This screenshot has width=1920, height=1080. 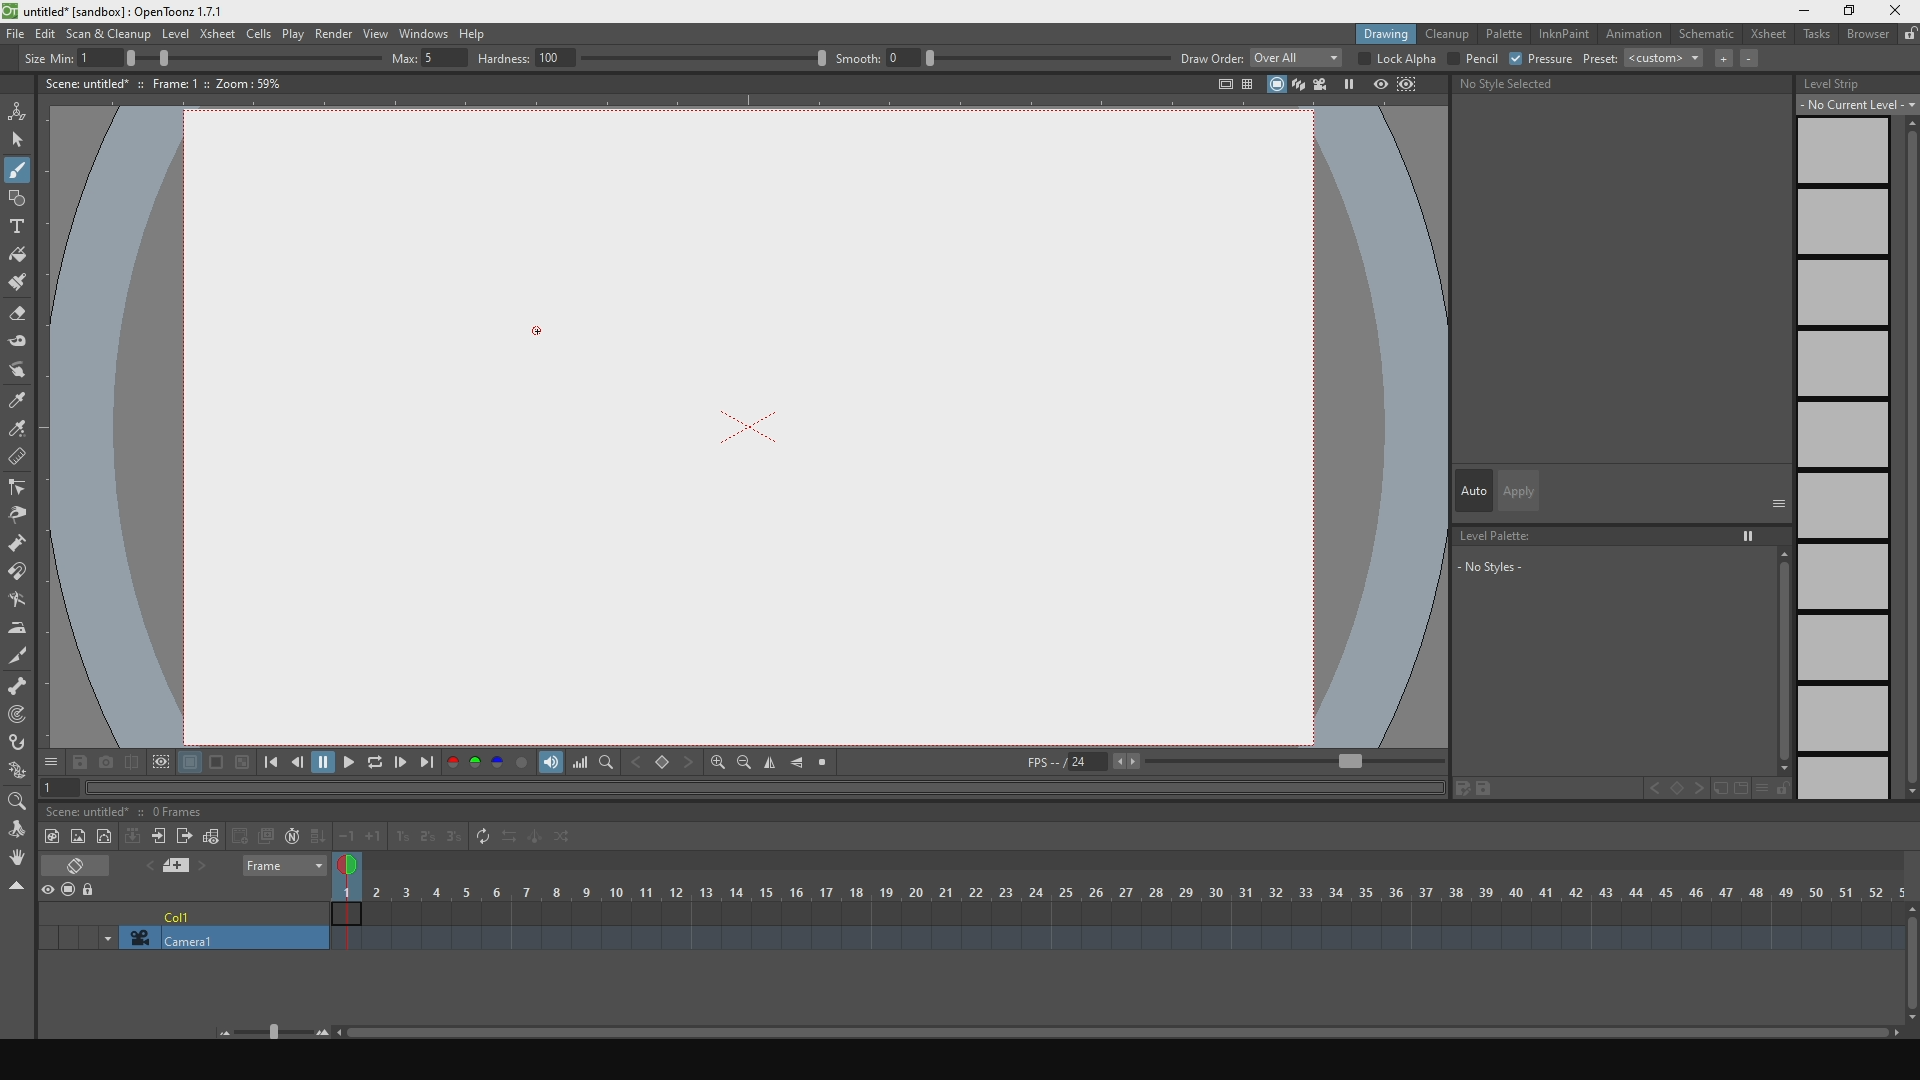 I want to click on no current level, so click(x=1848, y=106).